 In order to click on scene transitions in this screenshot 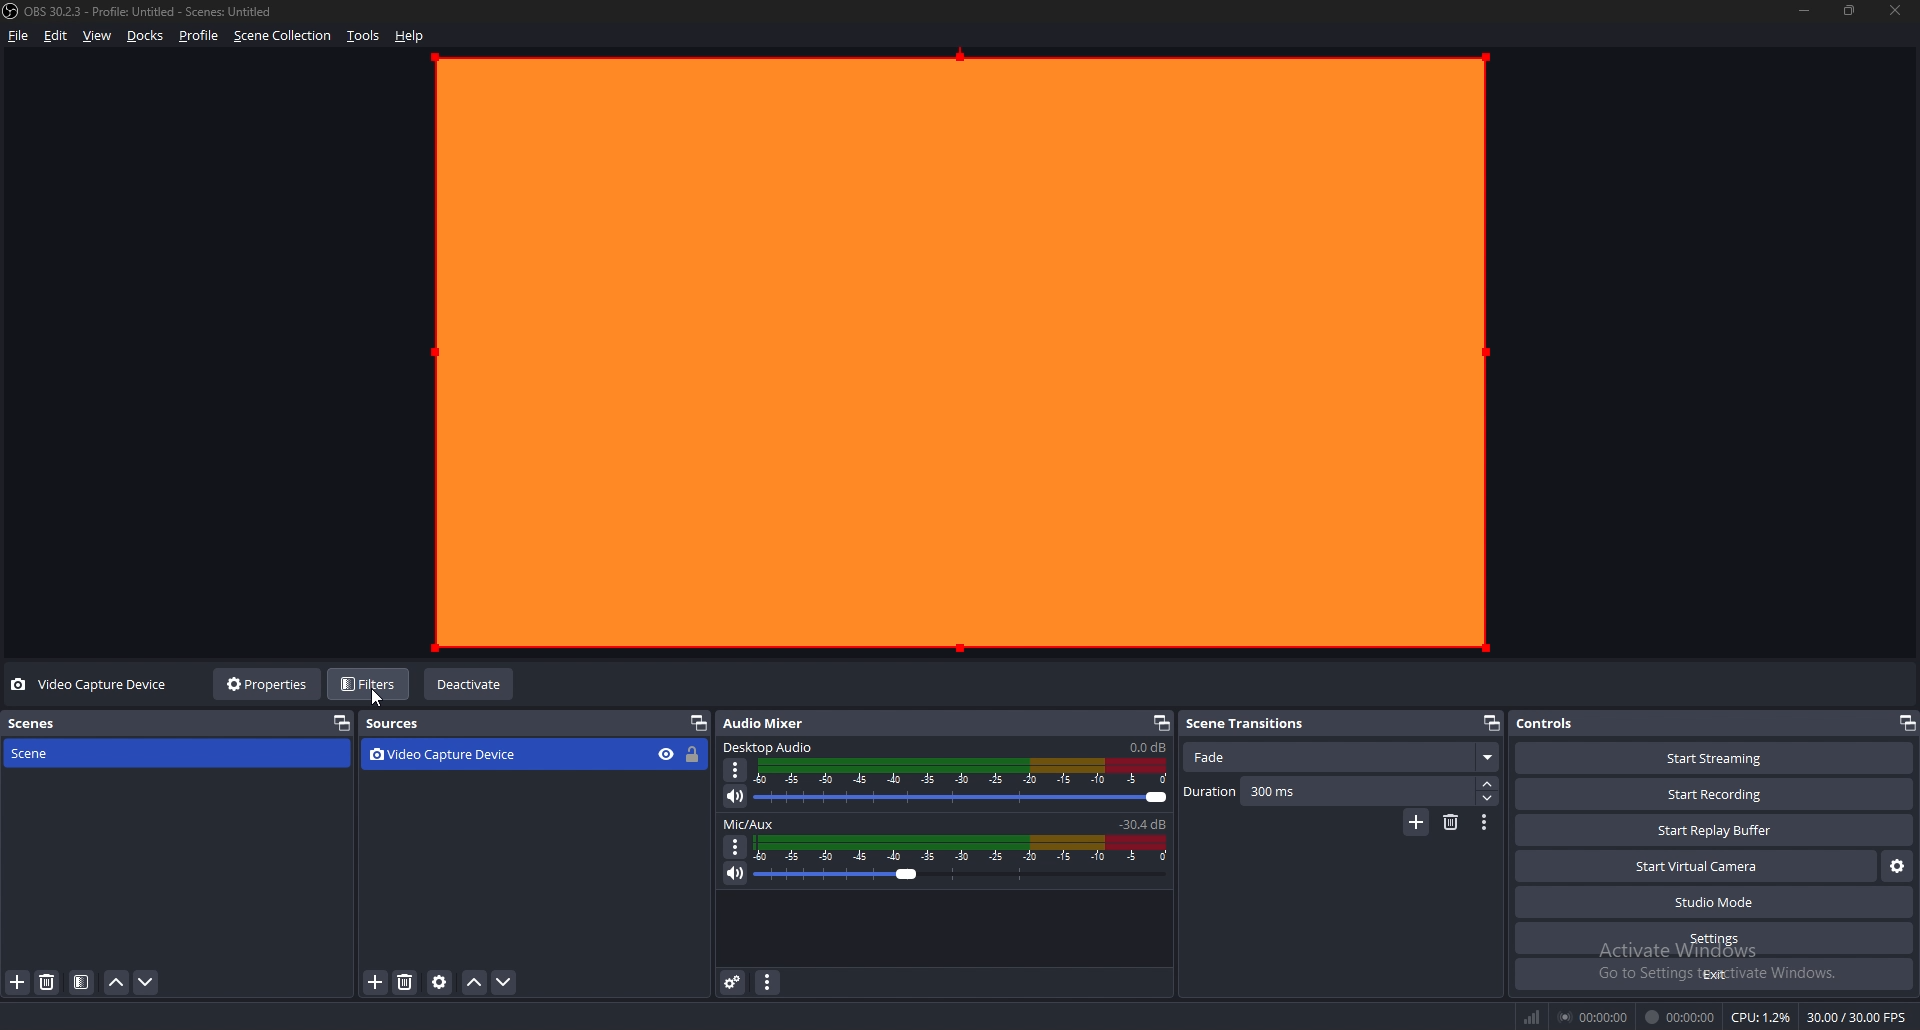, I will do `click(1253, 722)`.